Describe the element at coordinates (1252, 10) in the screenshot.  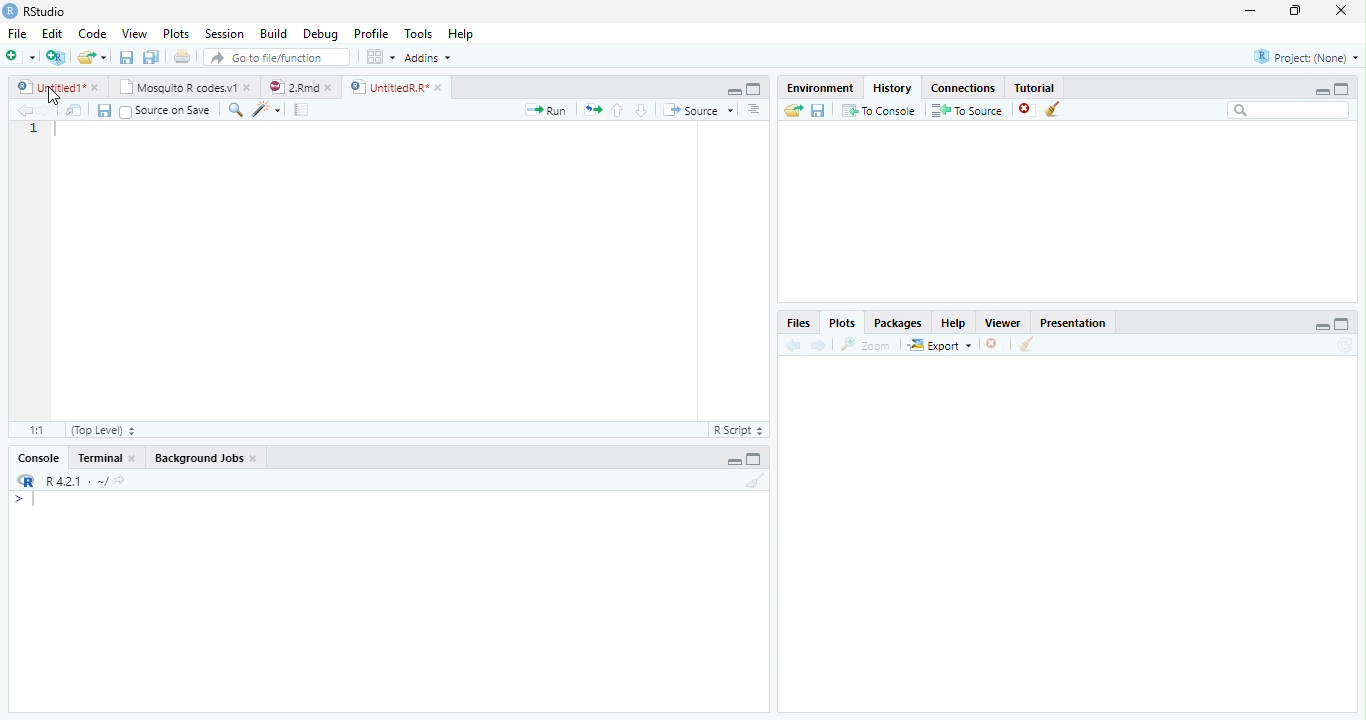
I see `Minimize` at that location.